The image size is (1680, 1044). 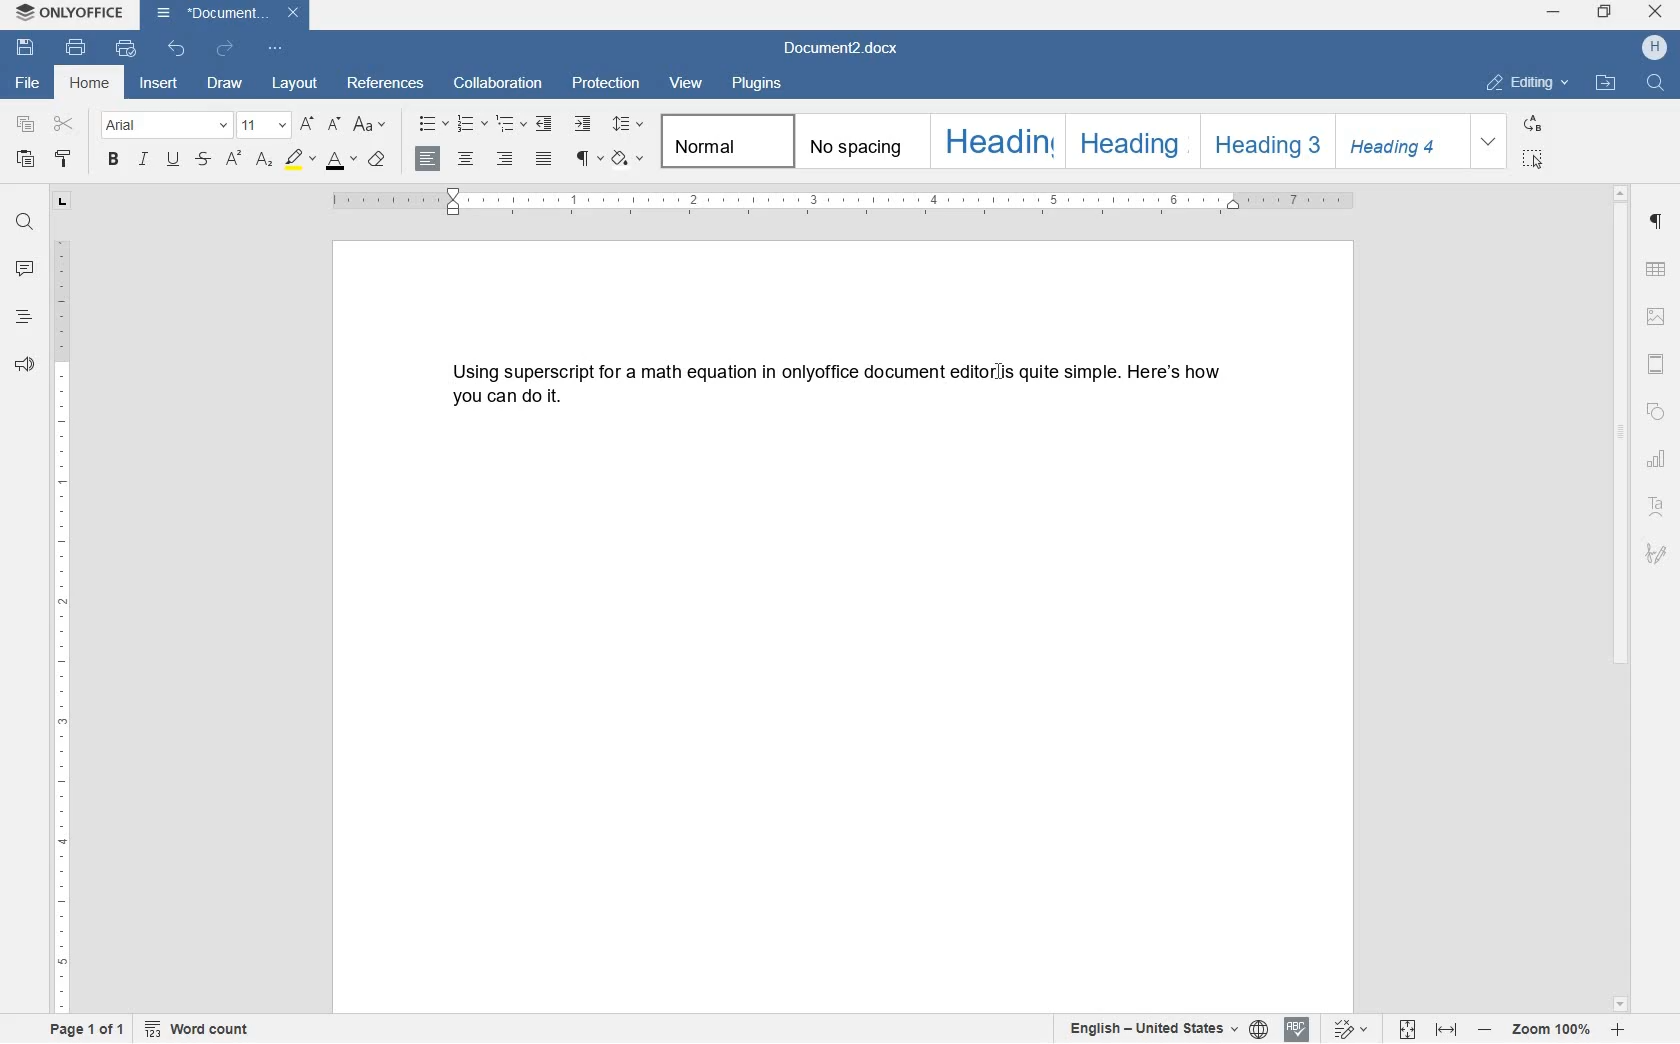 I want to click on align center, so click(x=469, y=159).